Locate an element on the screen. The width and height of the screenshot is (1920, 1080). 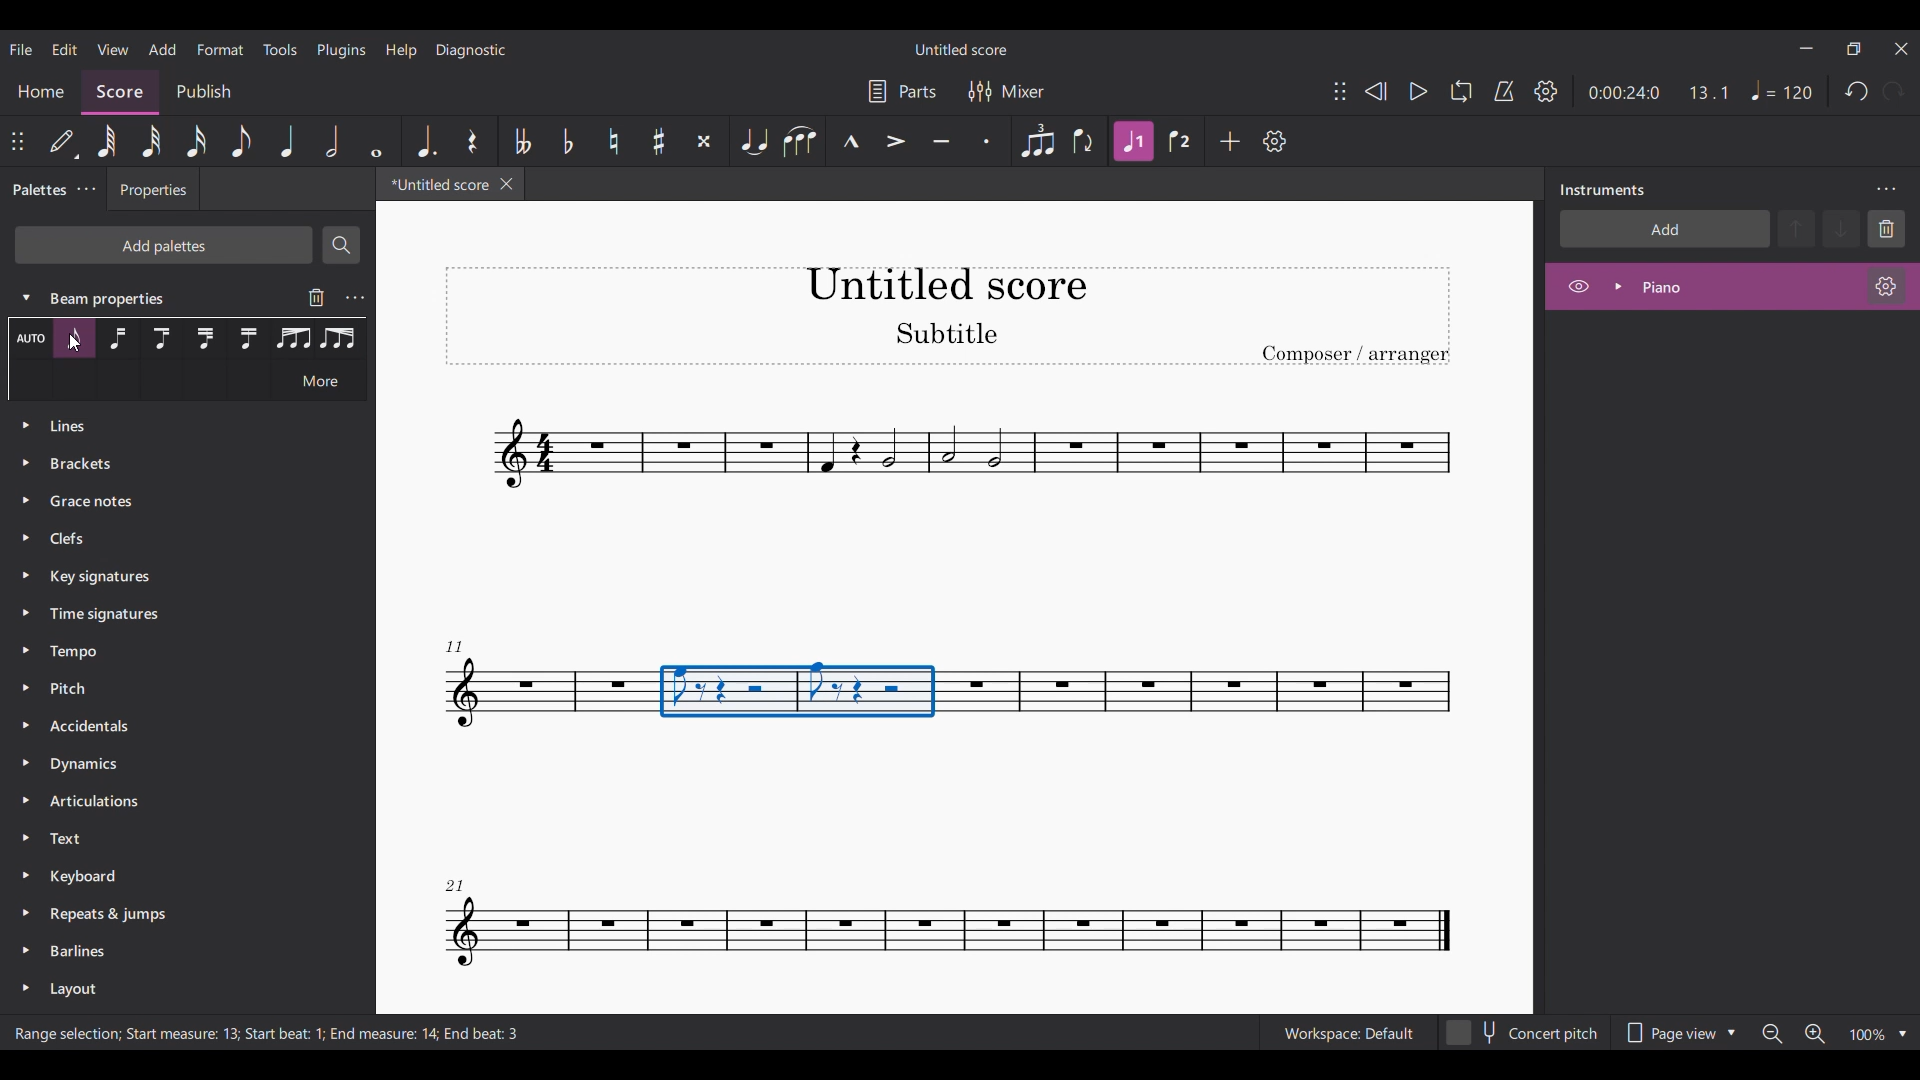
Undo is located at coordinates (1858, 91).